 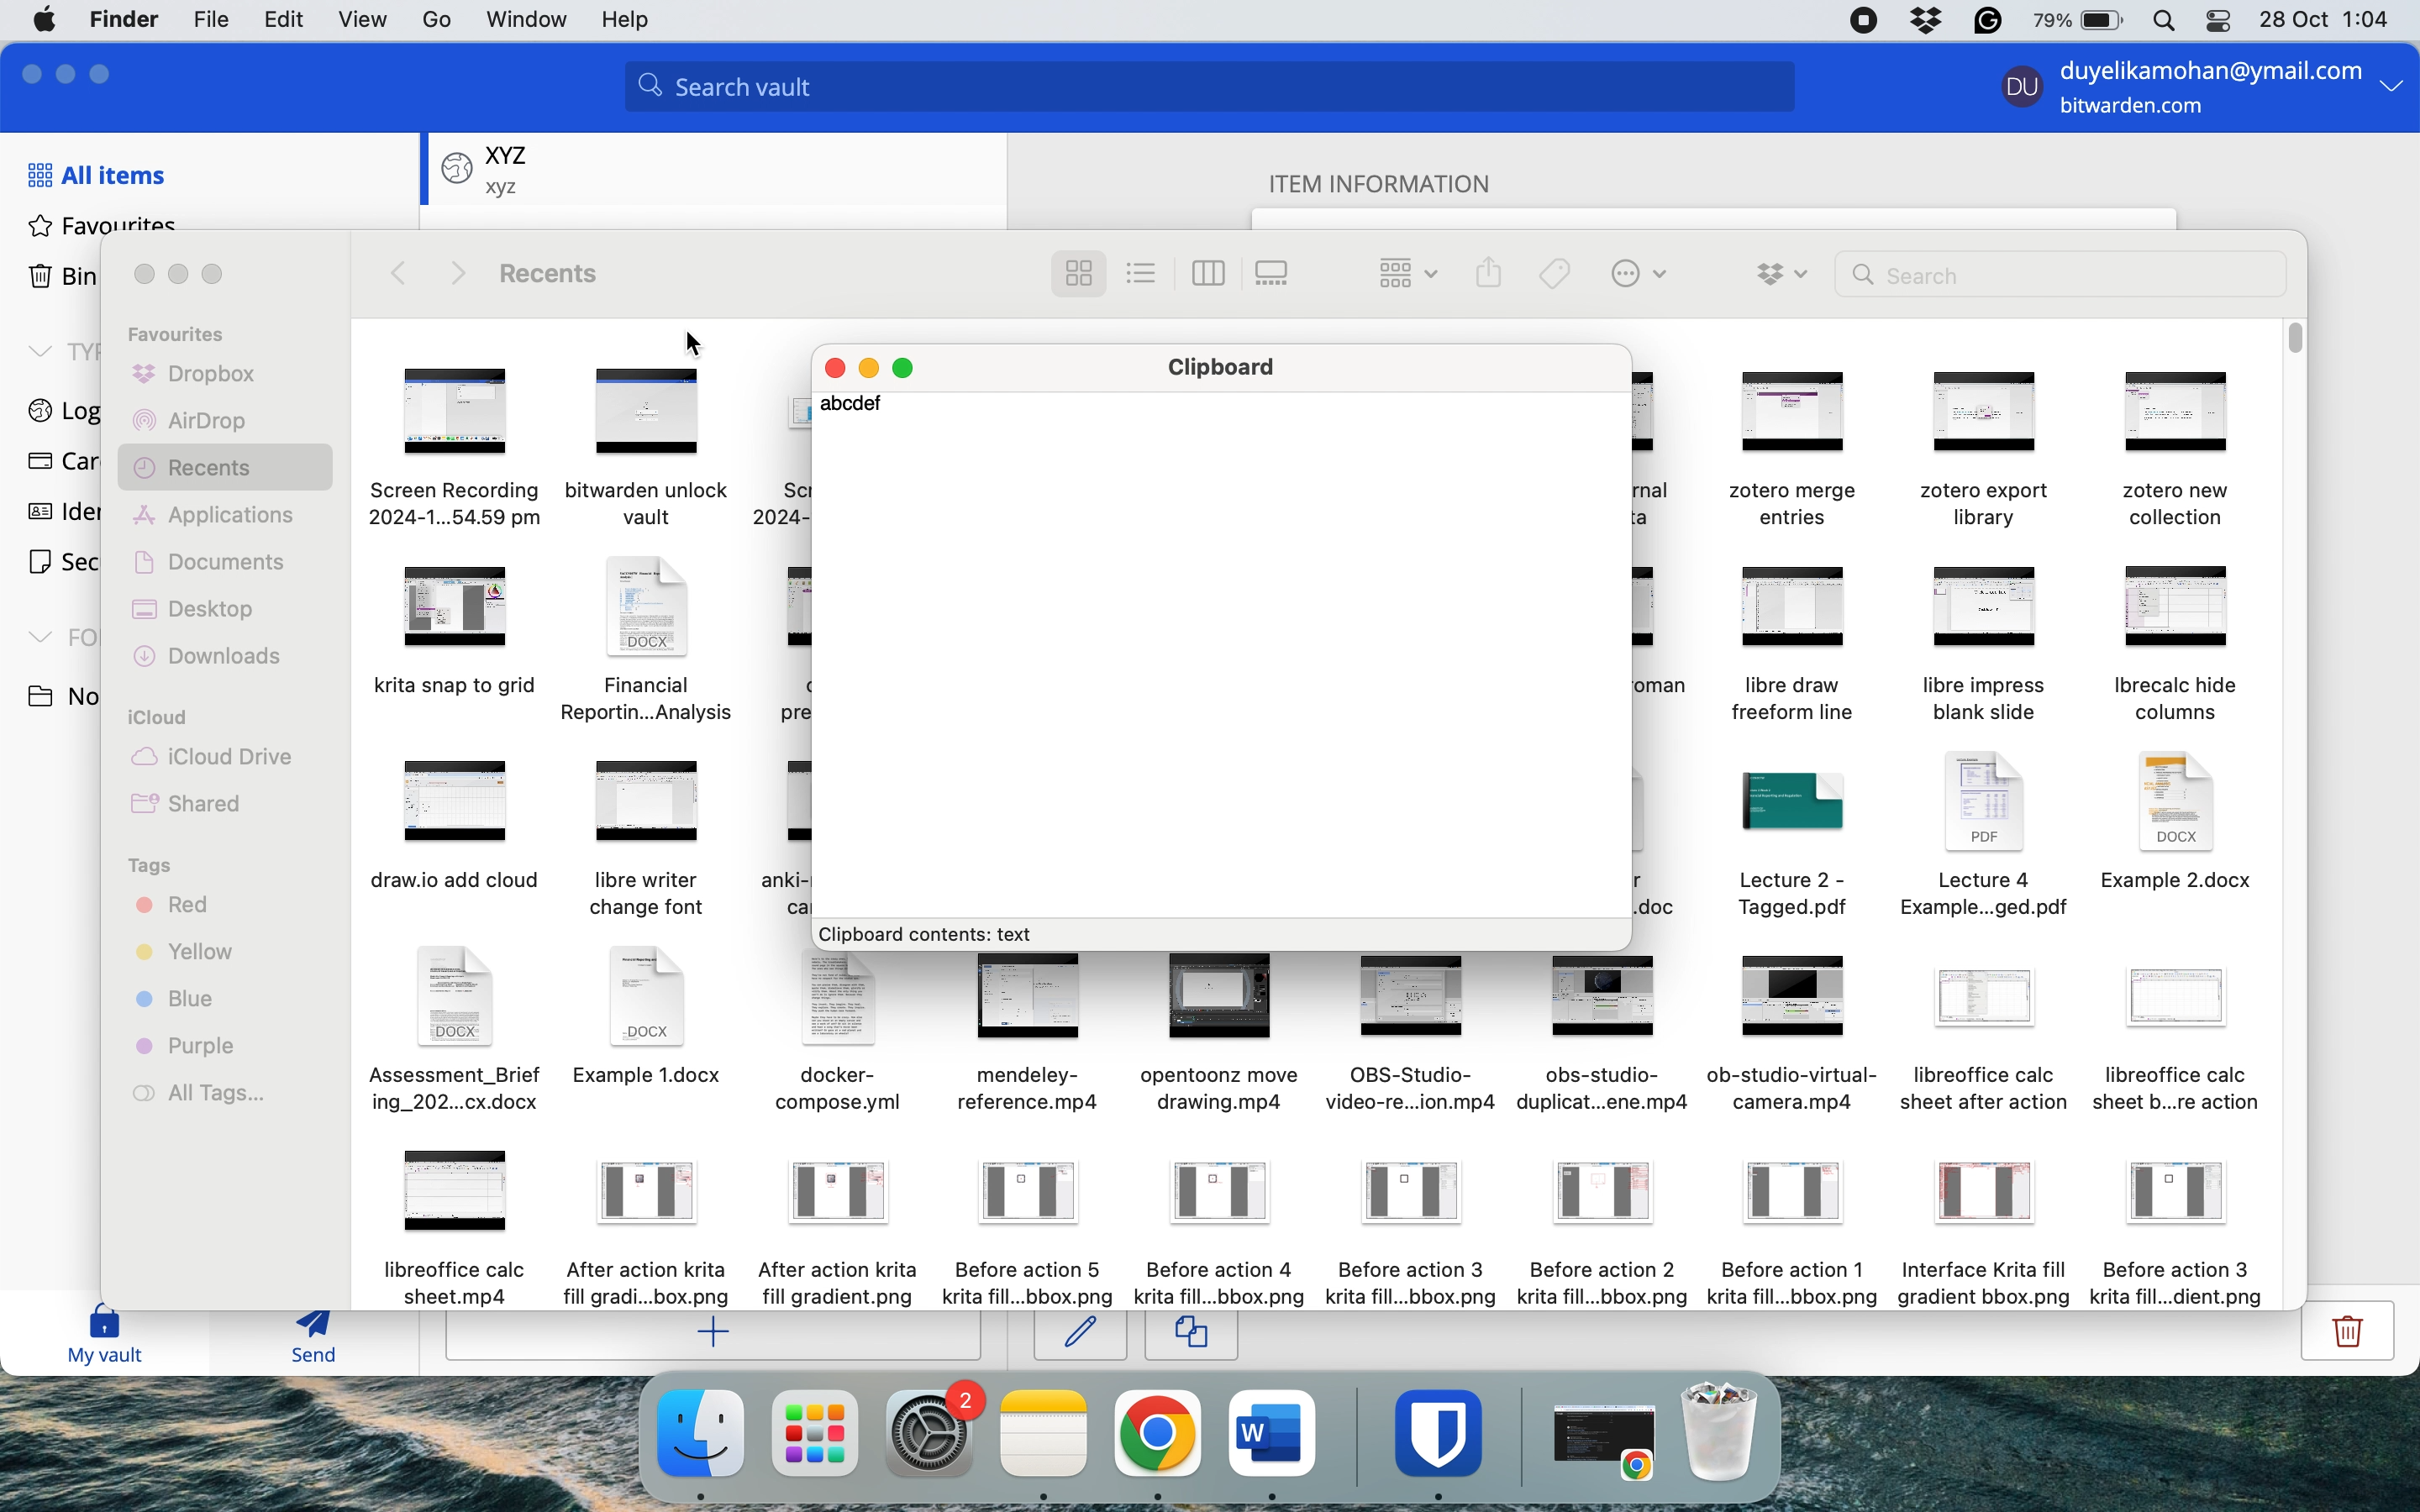 What do you see at coordinates (187, 957) in the screenshot?
I see `yellow tag` at bounding box center [187, 957].